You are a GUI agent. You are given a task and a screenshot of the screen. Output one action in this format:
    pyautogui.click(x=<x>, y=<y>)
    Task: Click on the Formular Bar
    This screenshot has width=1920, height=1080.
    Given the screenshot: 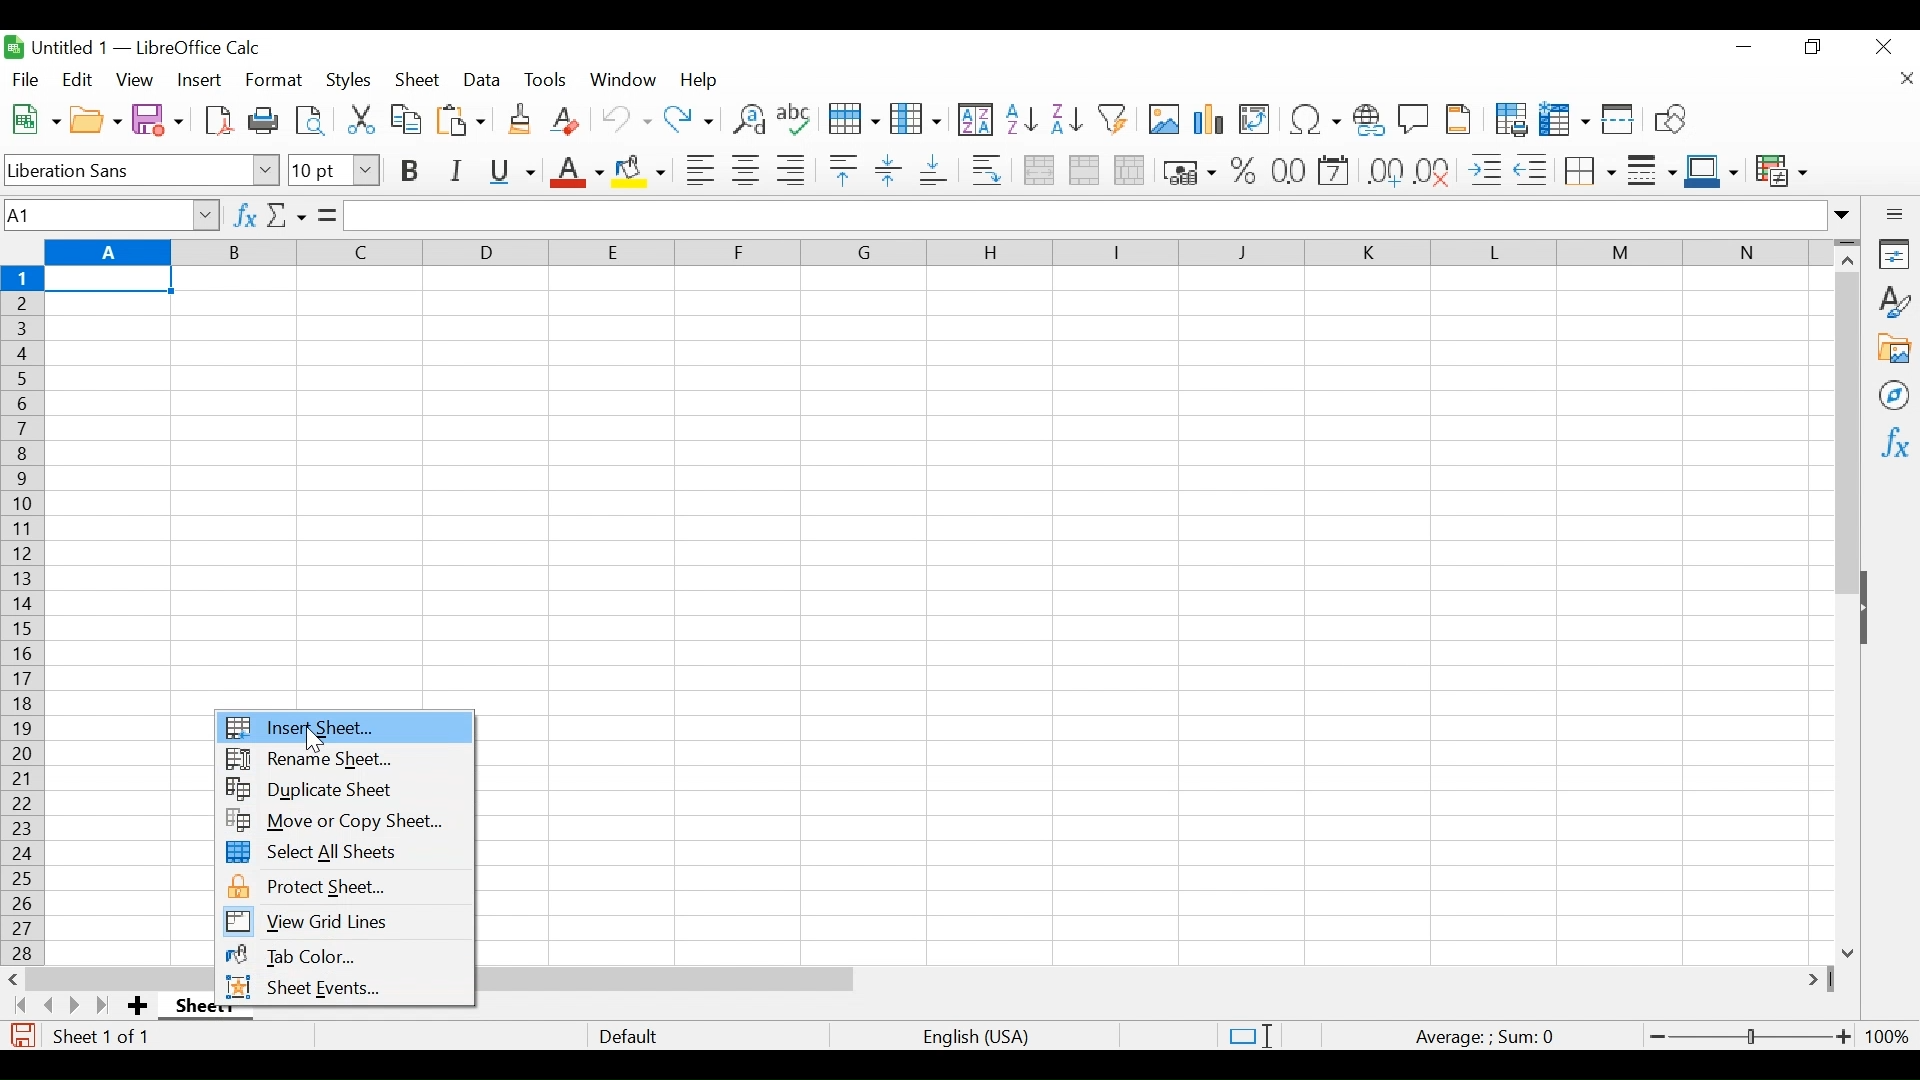 What is the action you would take?
    pyautogui.click(x=1101, y=217)
    